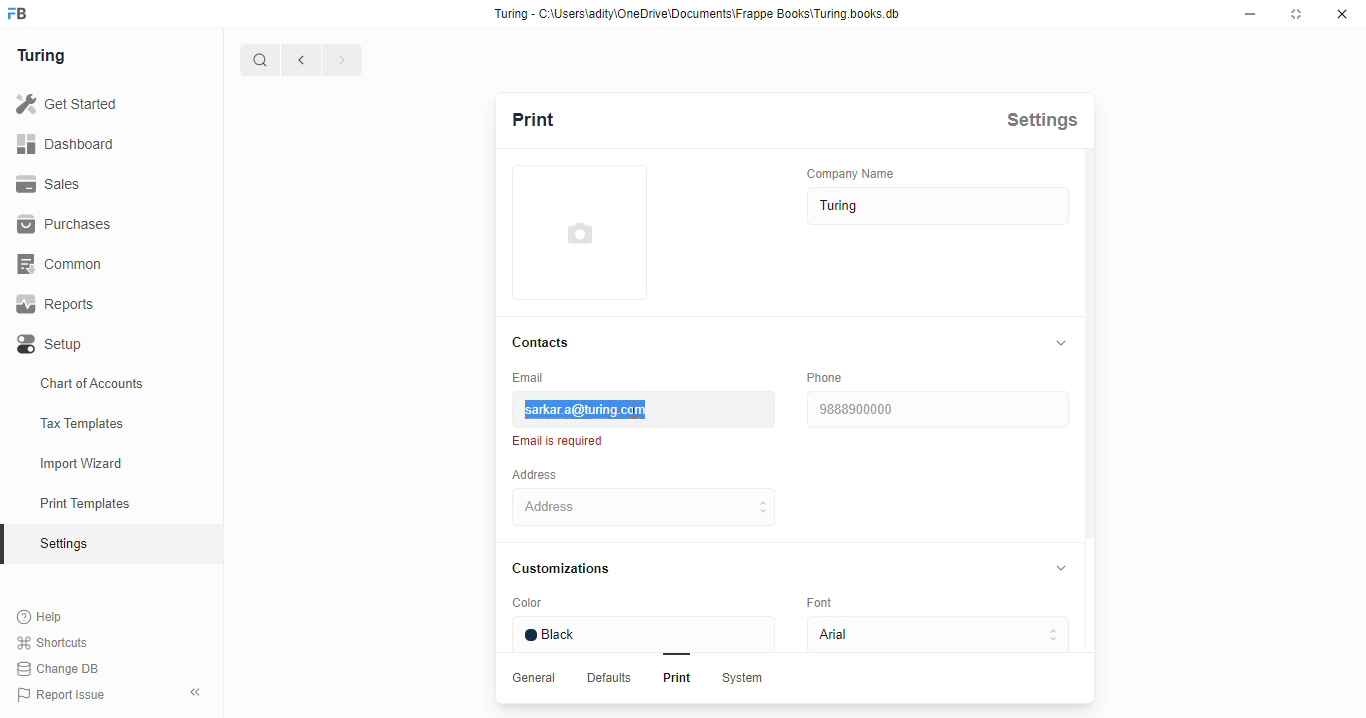 This screenshot has width=1366, height=718. What do you see at coordinates (638, 412) in the screenshot?
I see `cursor` at bounding box center [638, 412].